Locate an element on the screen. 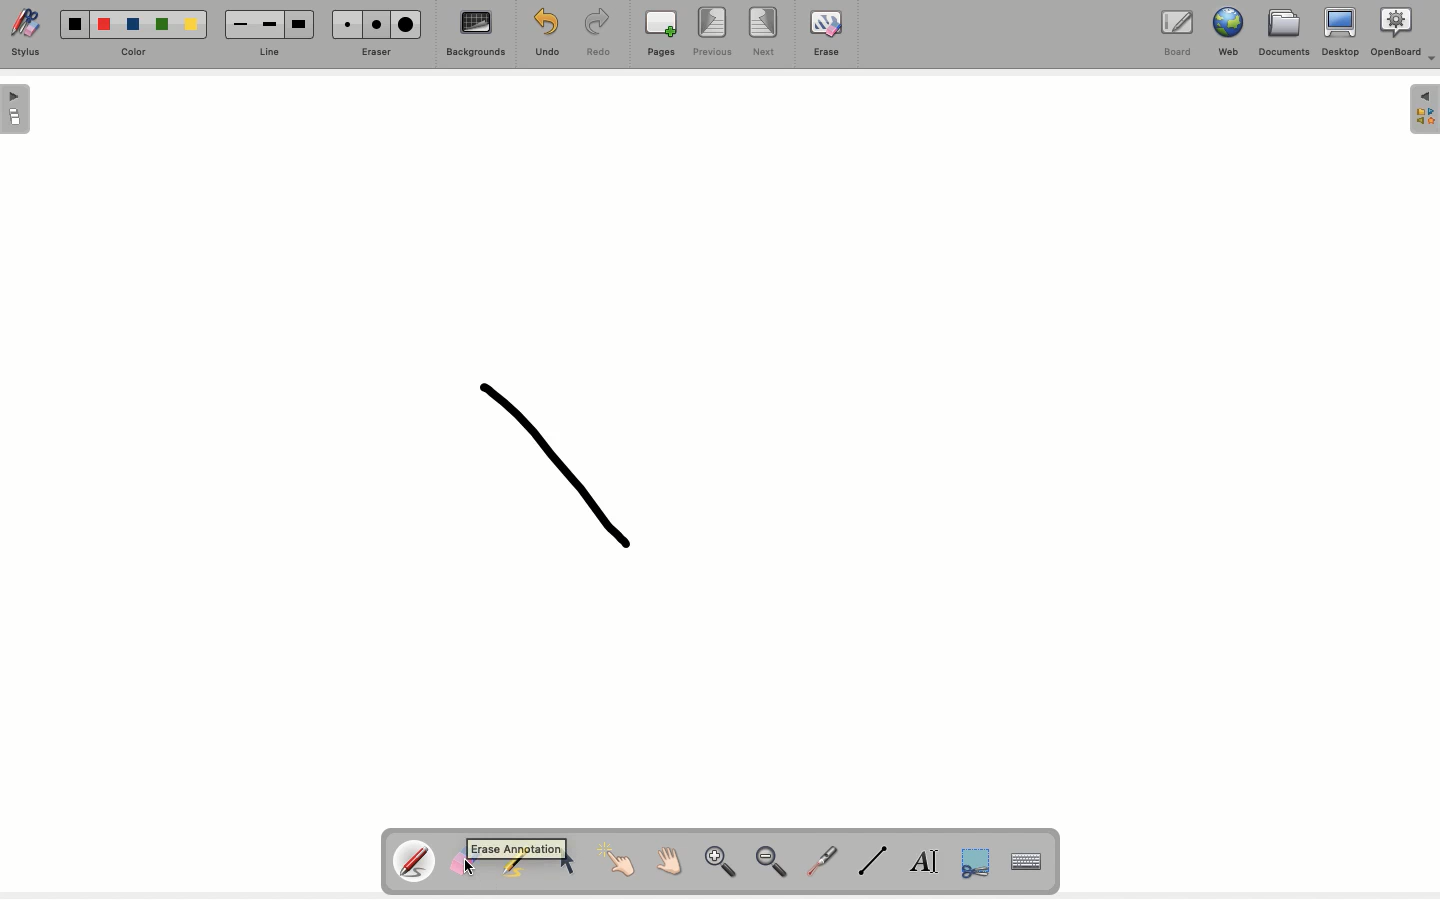 This screenshot has height=900, width=1440. Erase is located at coordinates (375, 53).